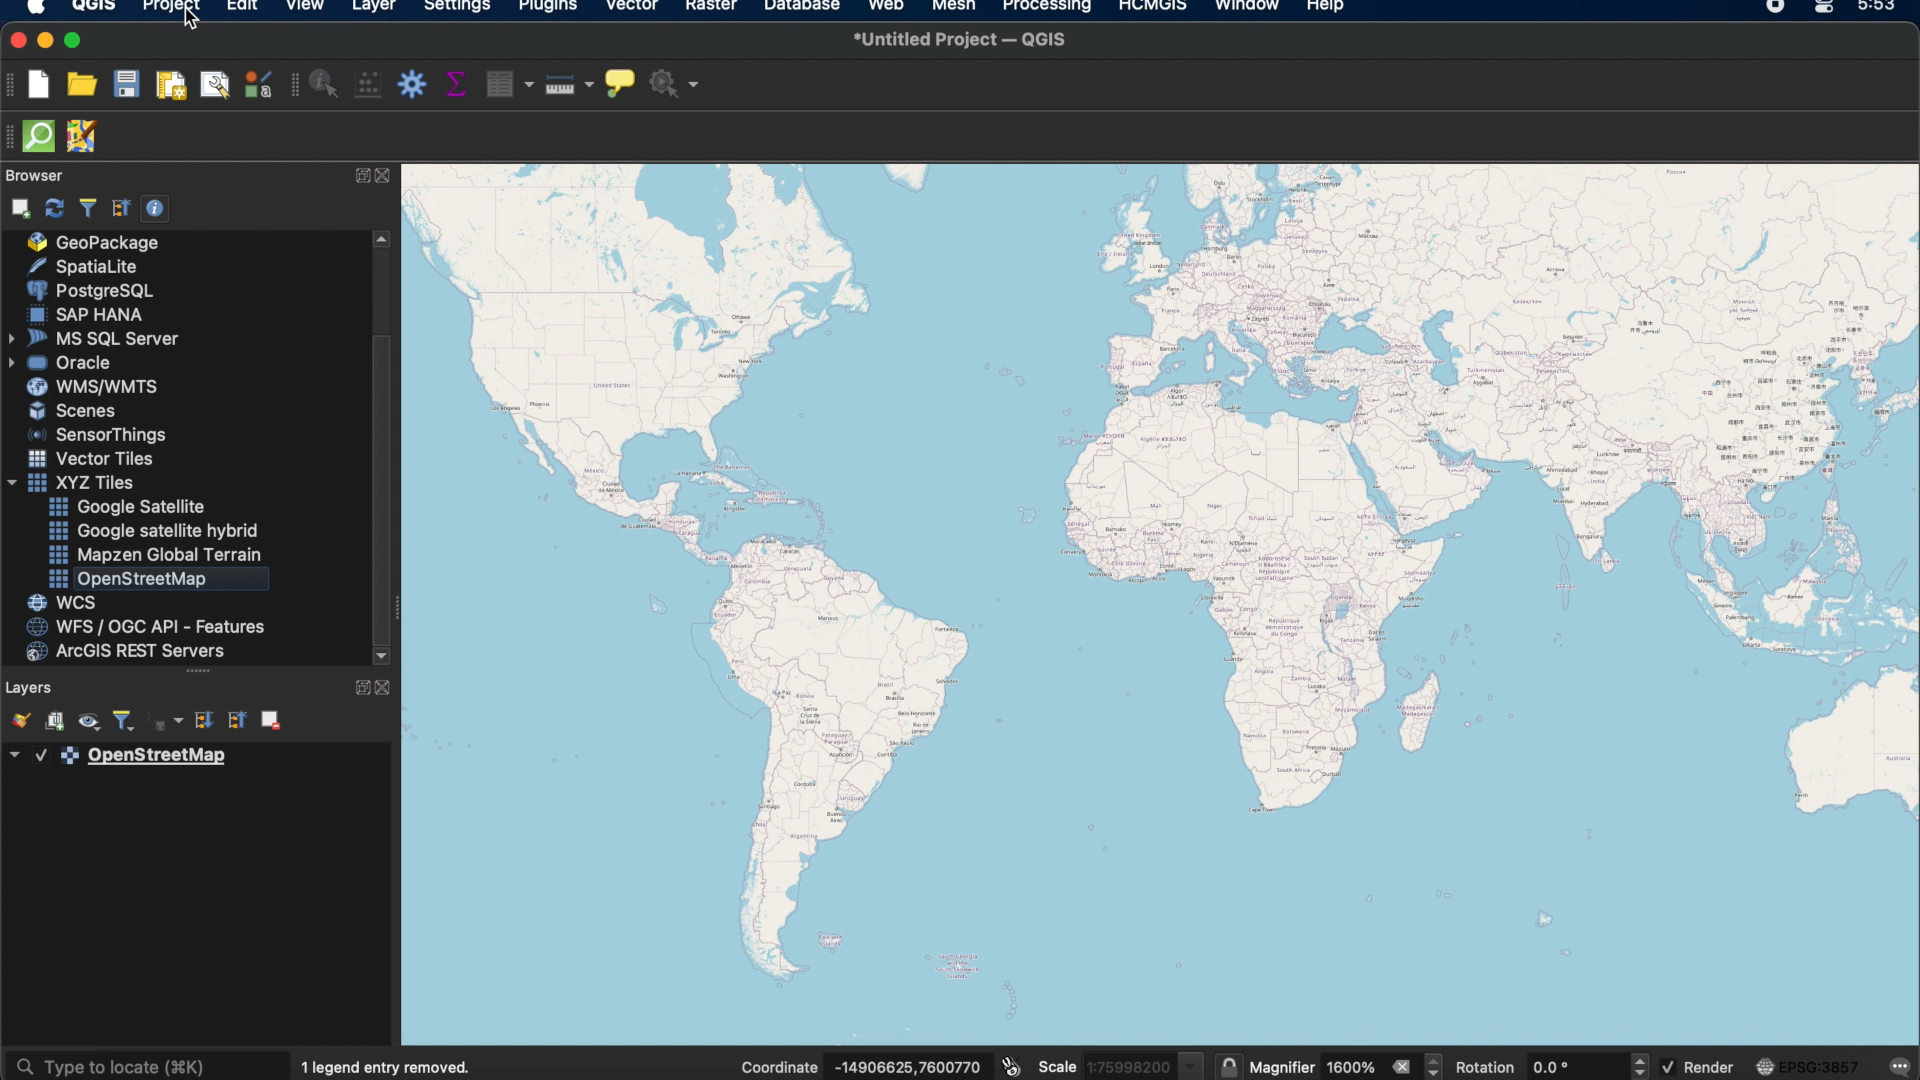 This screenshot has height=1080, width=1920. I want to click on more, so click(196, 675).